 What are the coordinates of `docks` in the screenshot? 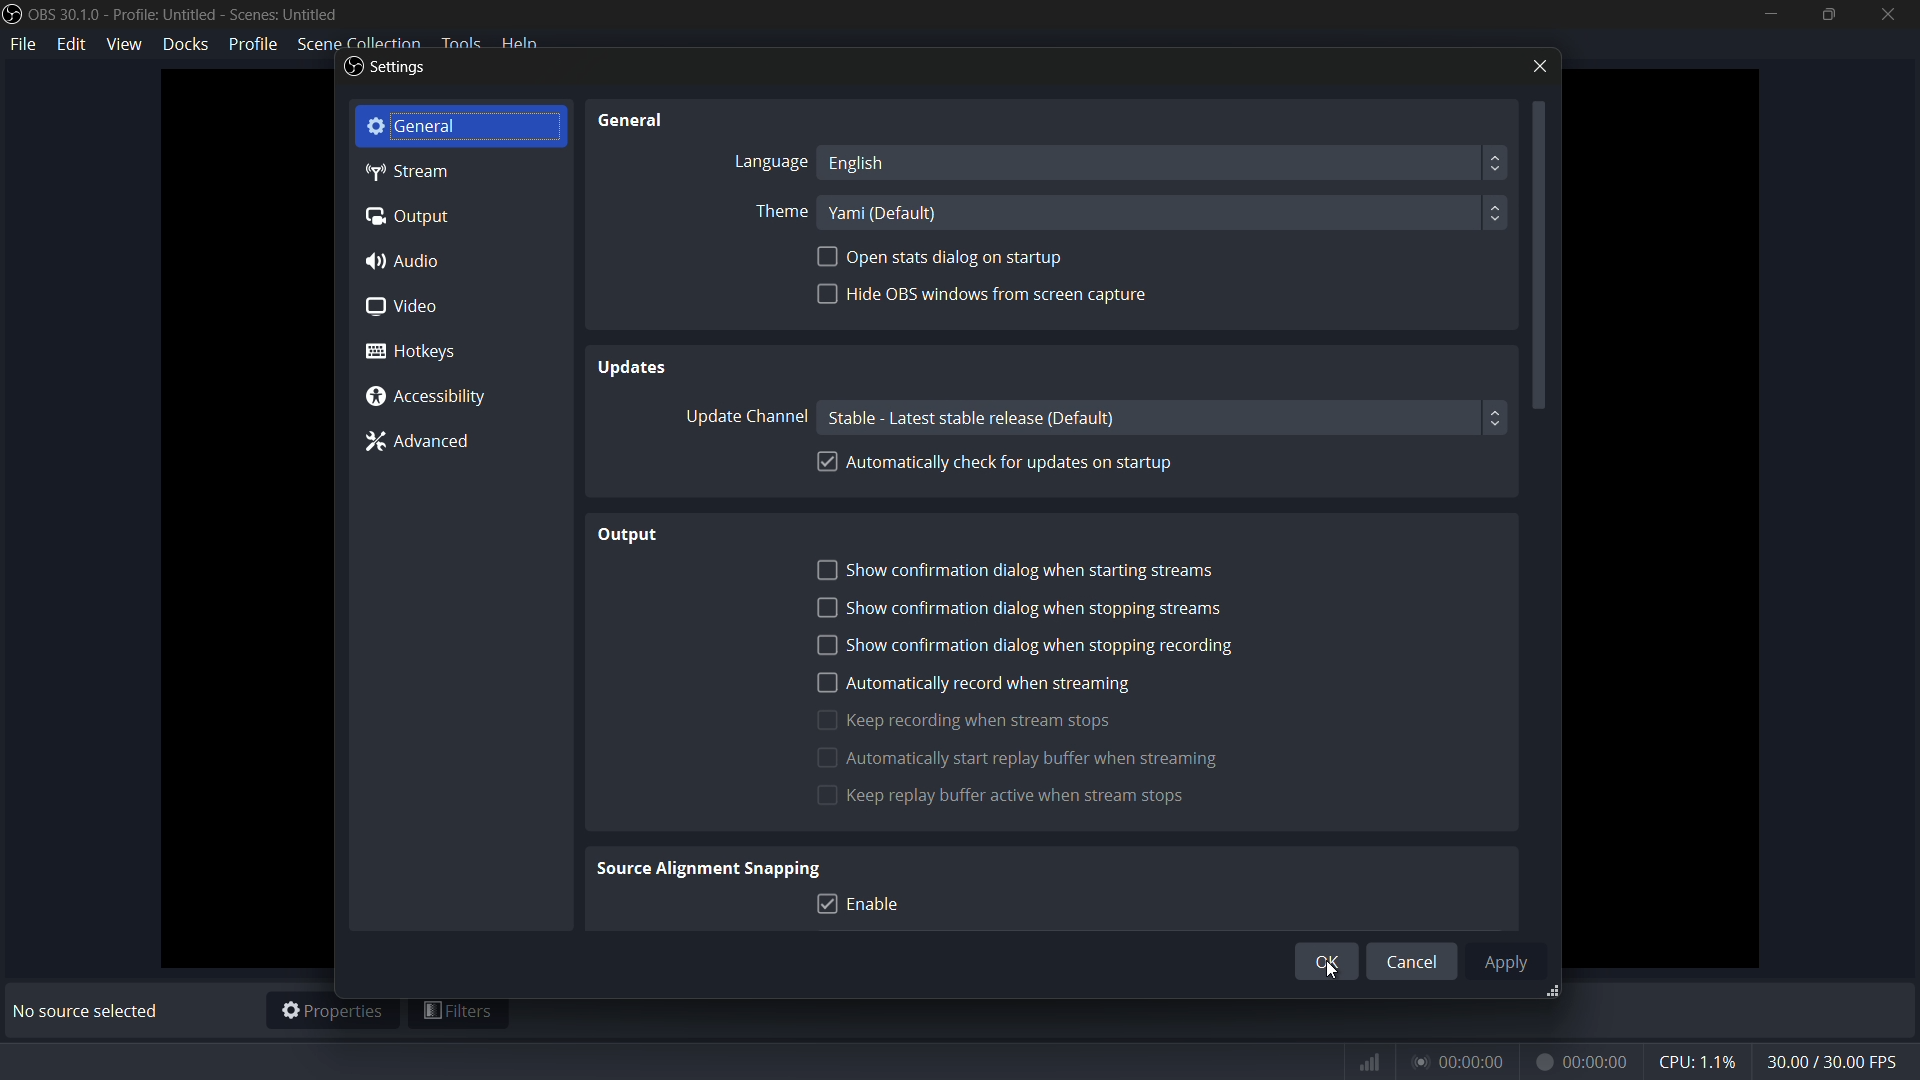 It's located at (186, 45).